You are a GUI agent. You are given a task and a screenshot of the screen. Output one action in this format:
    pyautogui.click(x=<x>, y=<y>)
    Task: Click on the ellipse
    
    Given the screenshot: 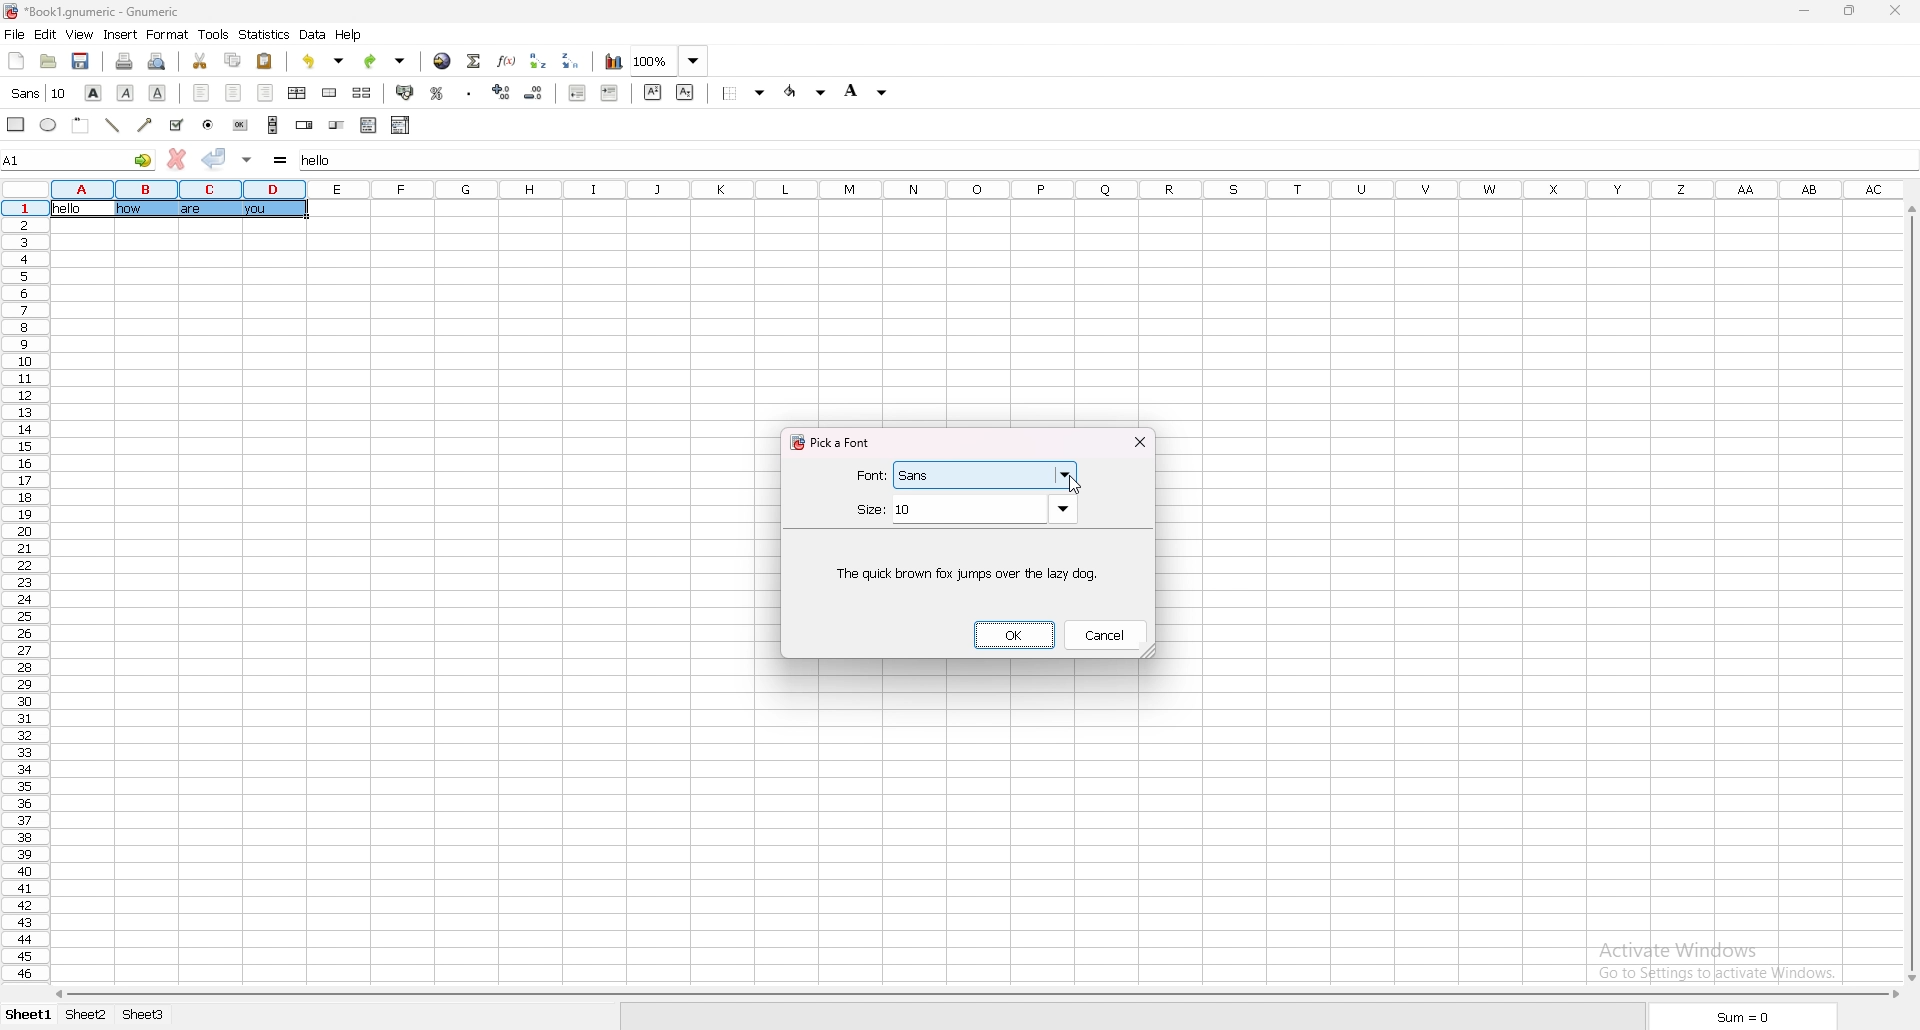 What is the action you would take?
    pyautogui.click(x=47, y=125)
    